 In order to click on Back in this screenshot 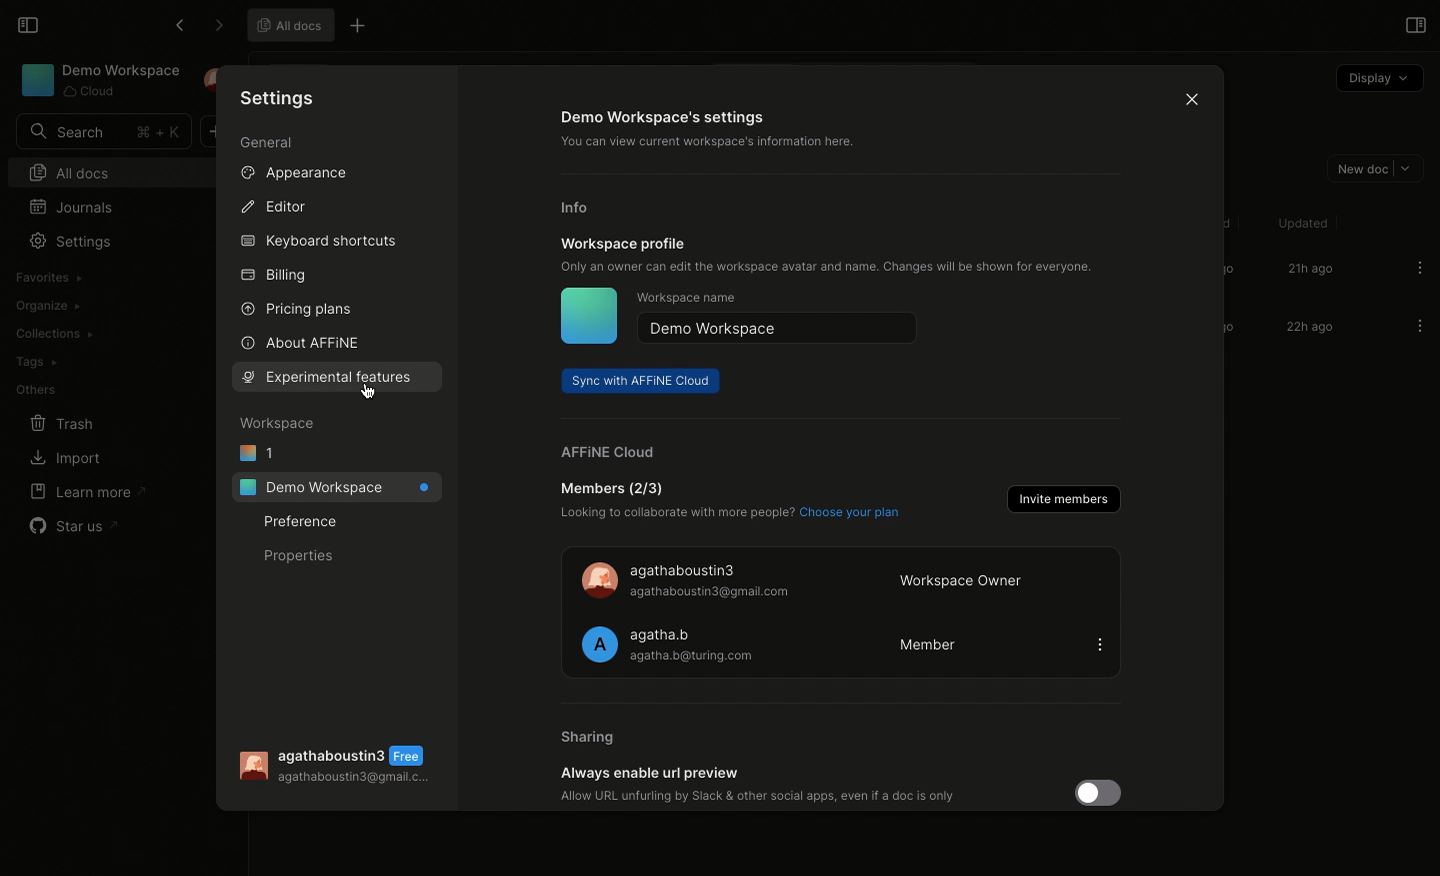, I will do `click(179, 25)`.